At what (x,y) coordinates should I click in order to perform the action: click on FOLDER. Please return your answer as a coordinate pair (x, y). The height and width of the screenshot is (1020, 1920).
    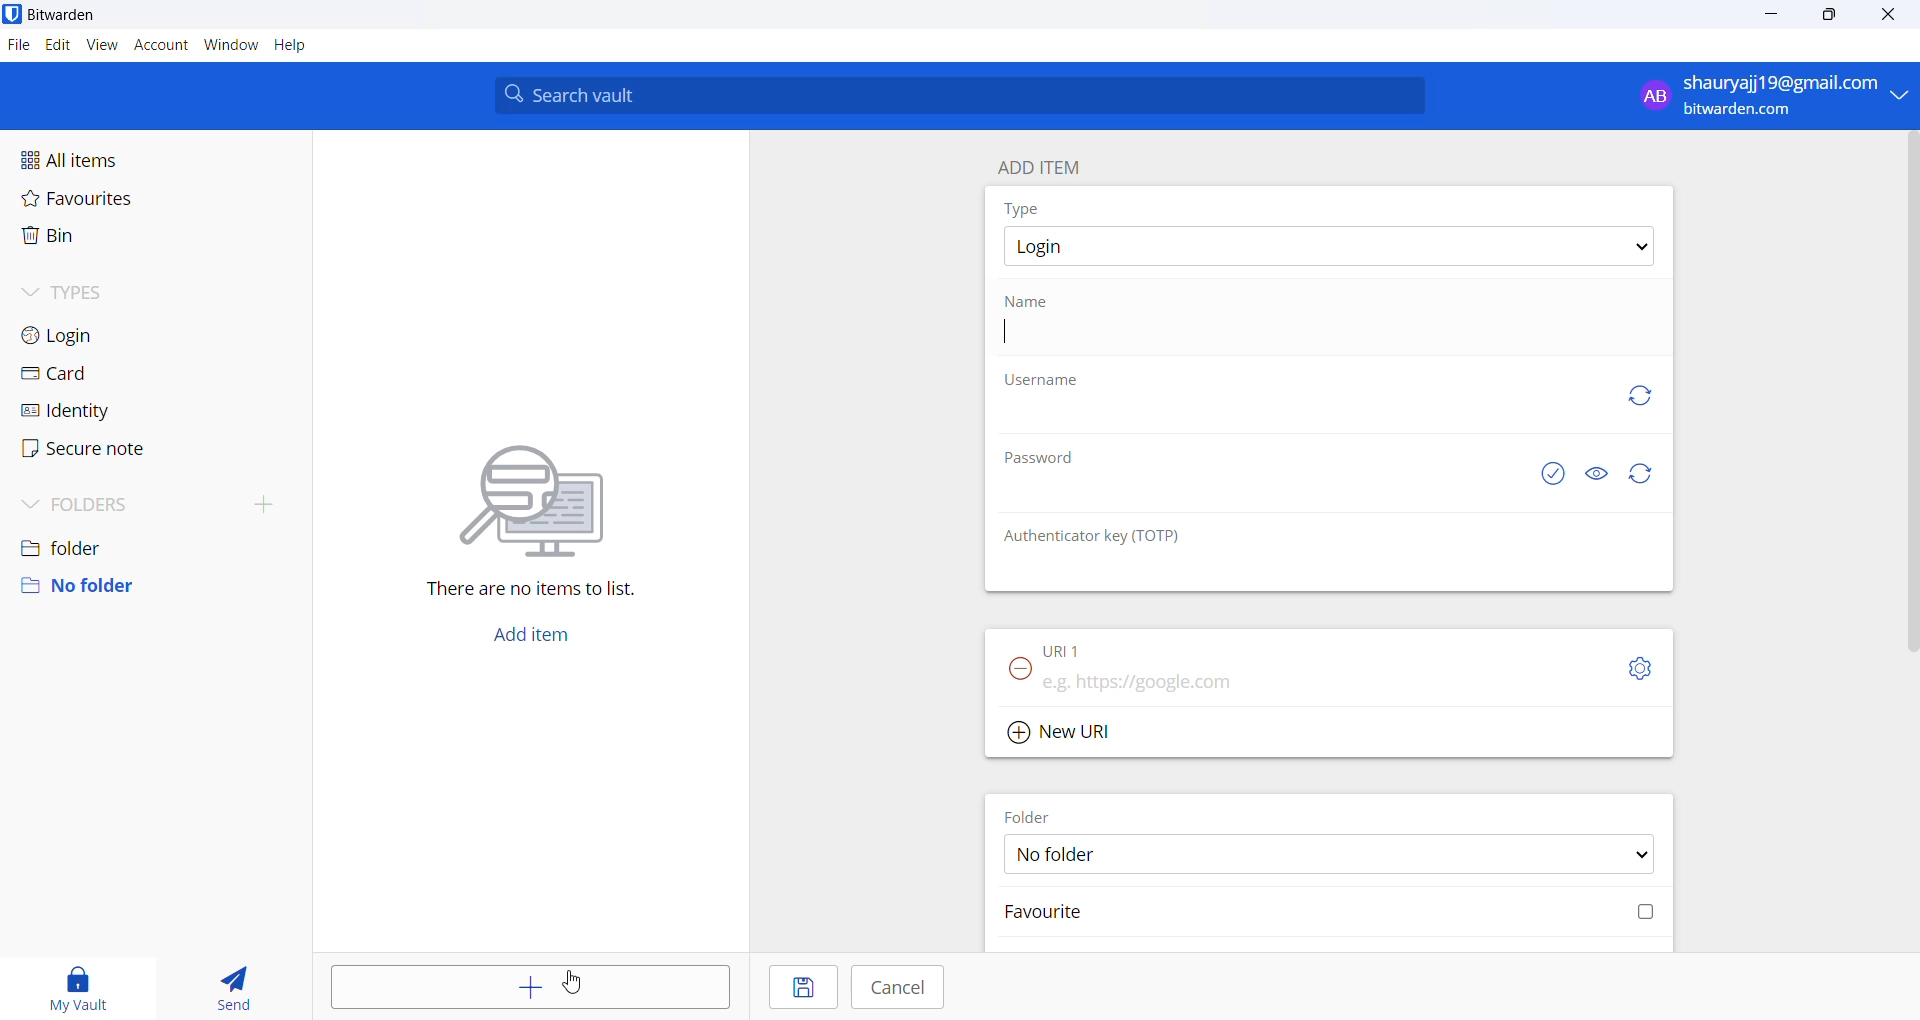
    Looking at the image, I should click on (1033, 815).